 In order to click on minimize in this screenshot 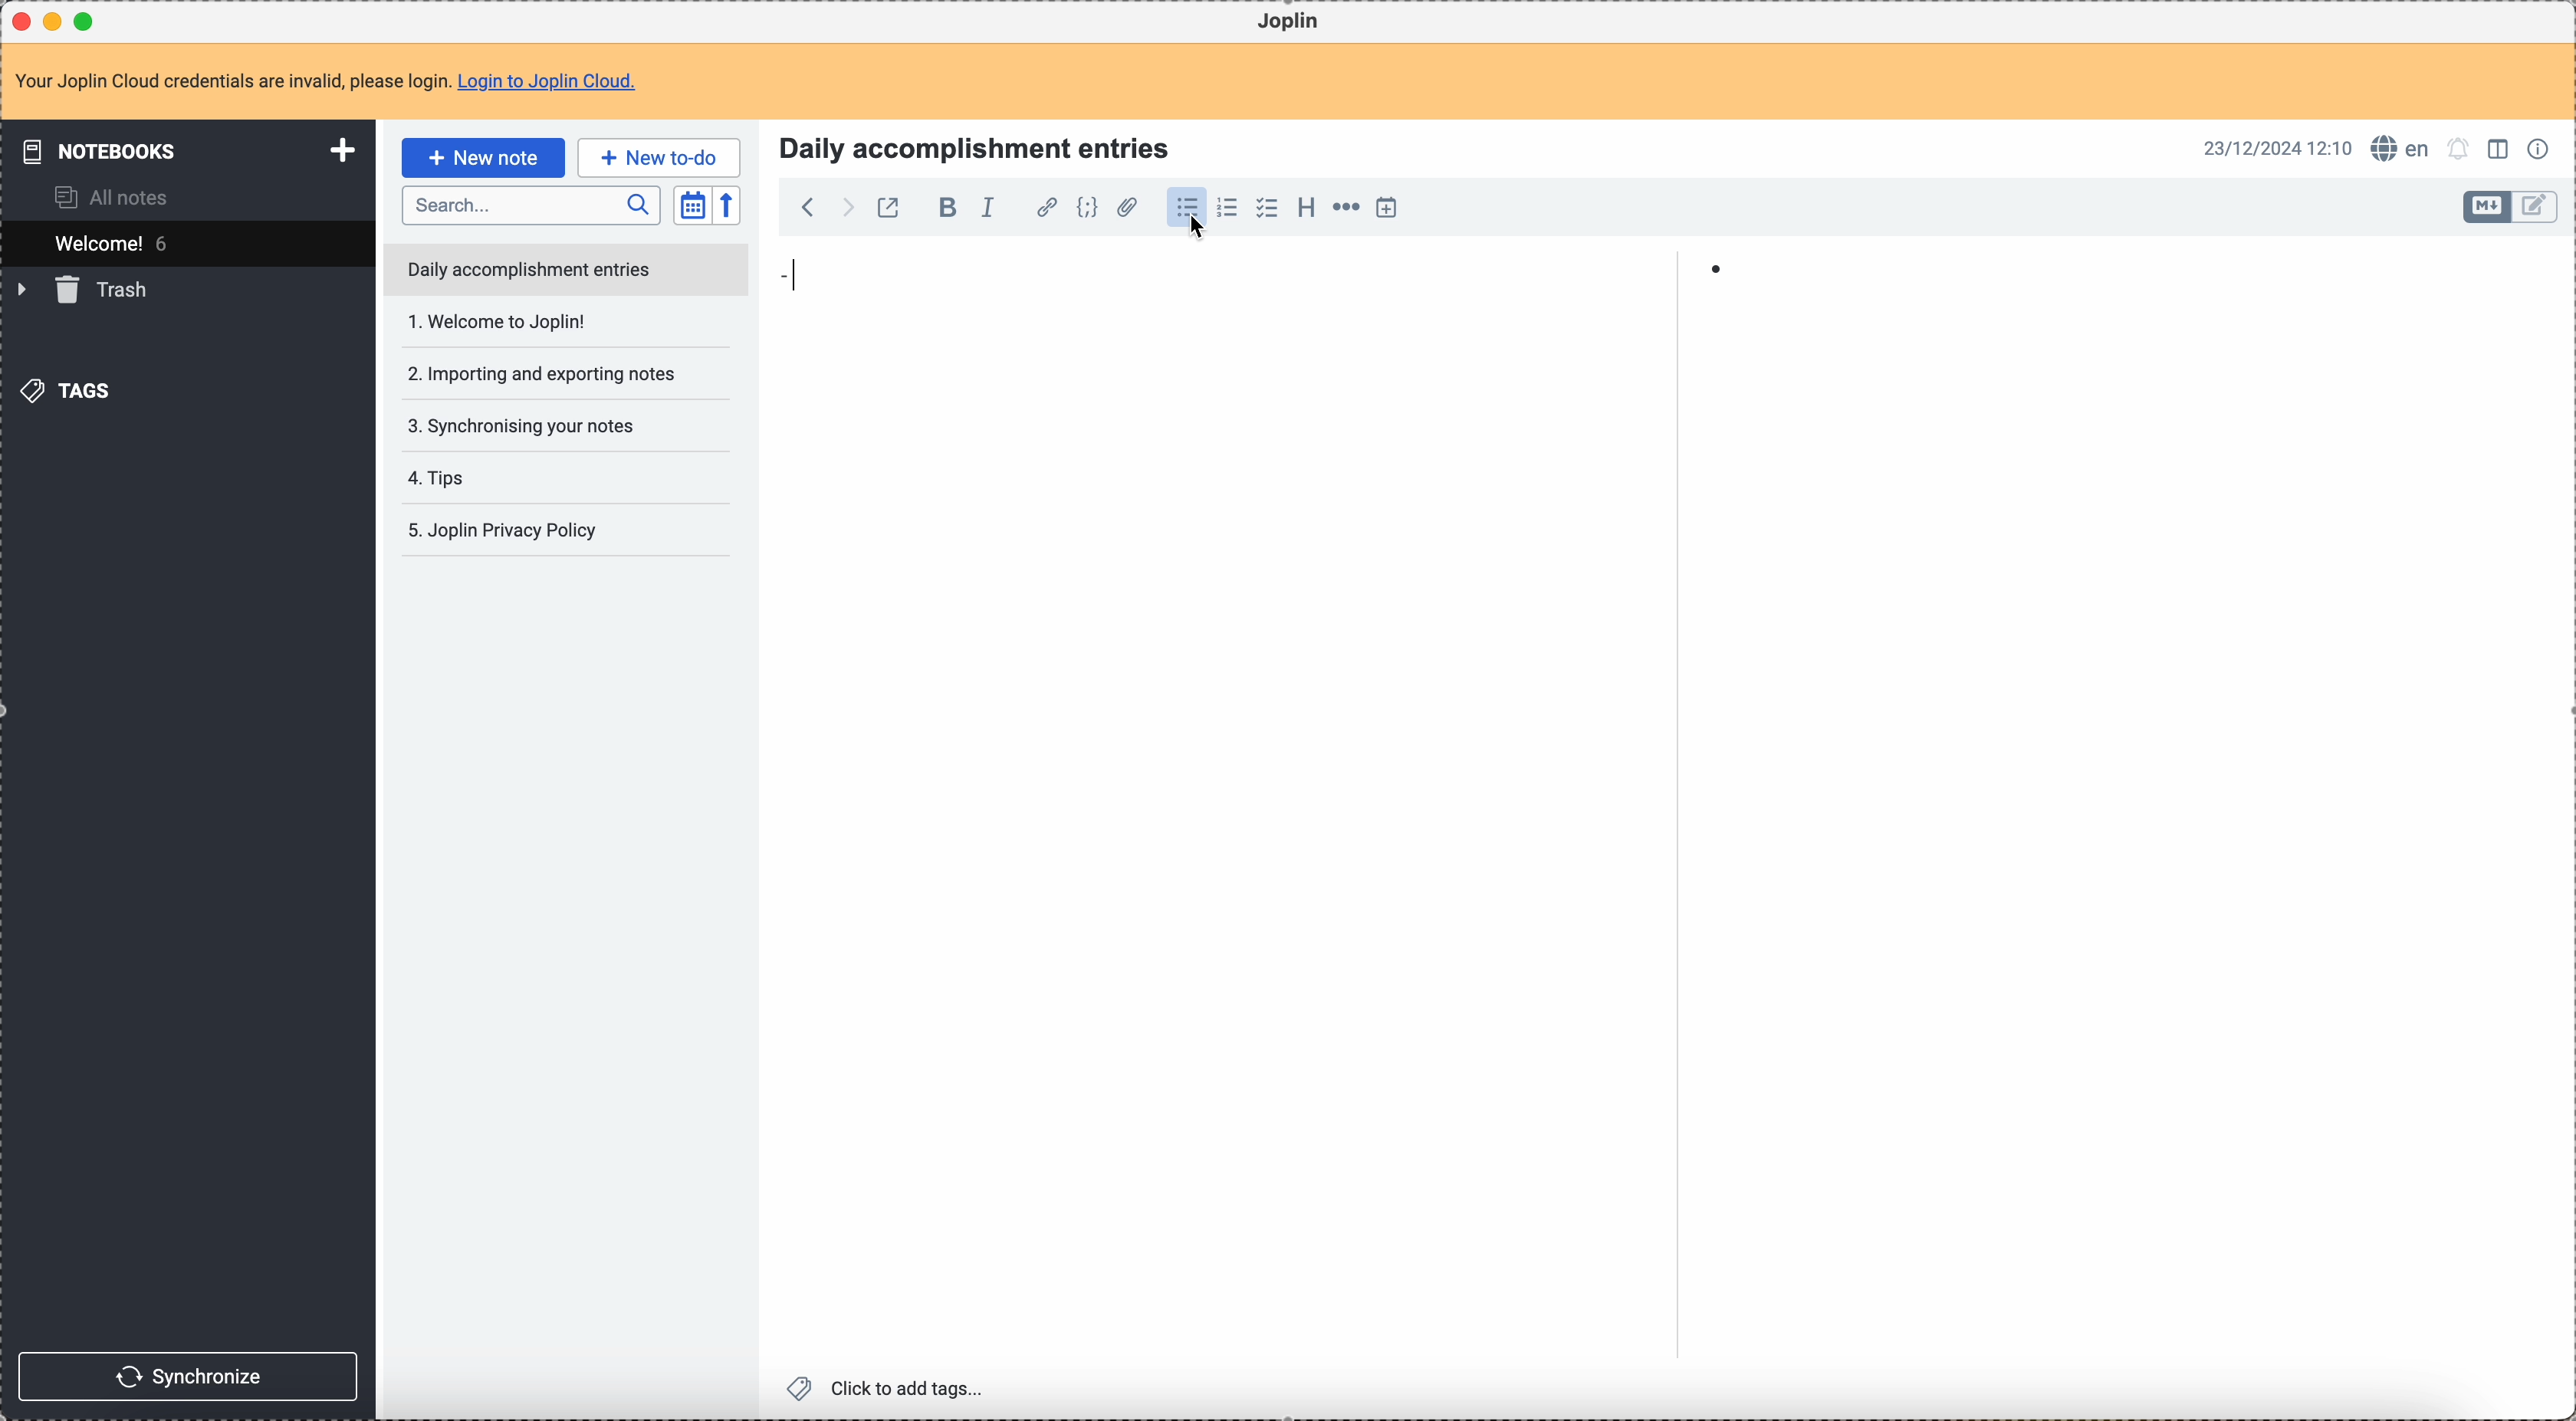, I will do `click(57, 20)`.